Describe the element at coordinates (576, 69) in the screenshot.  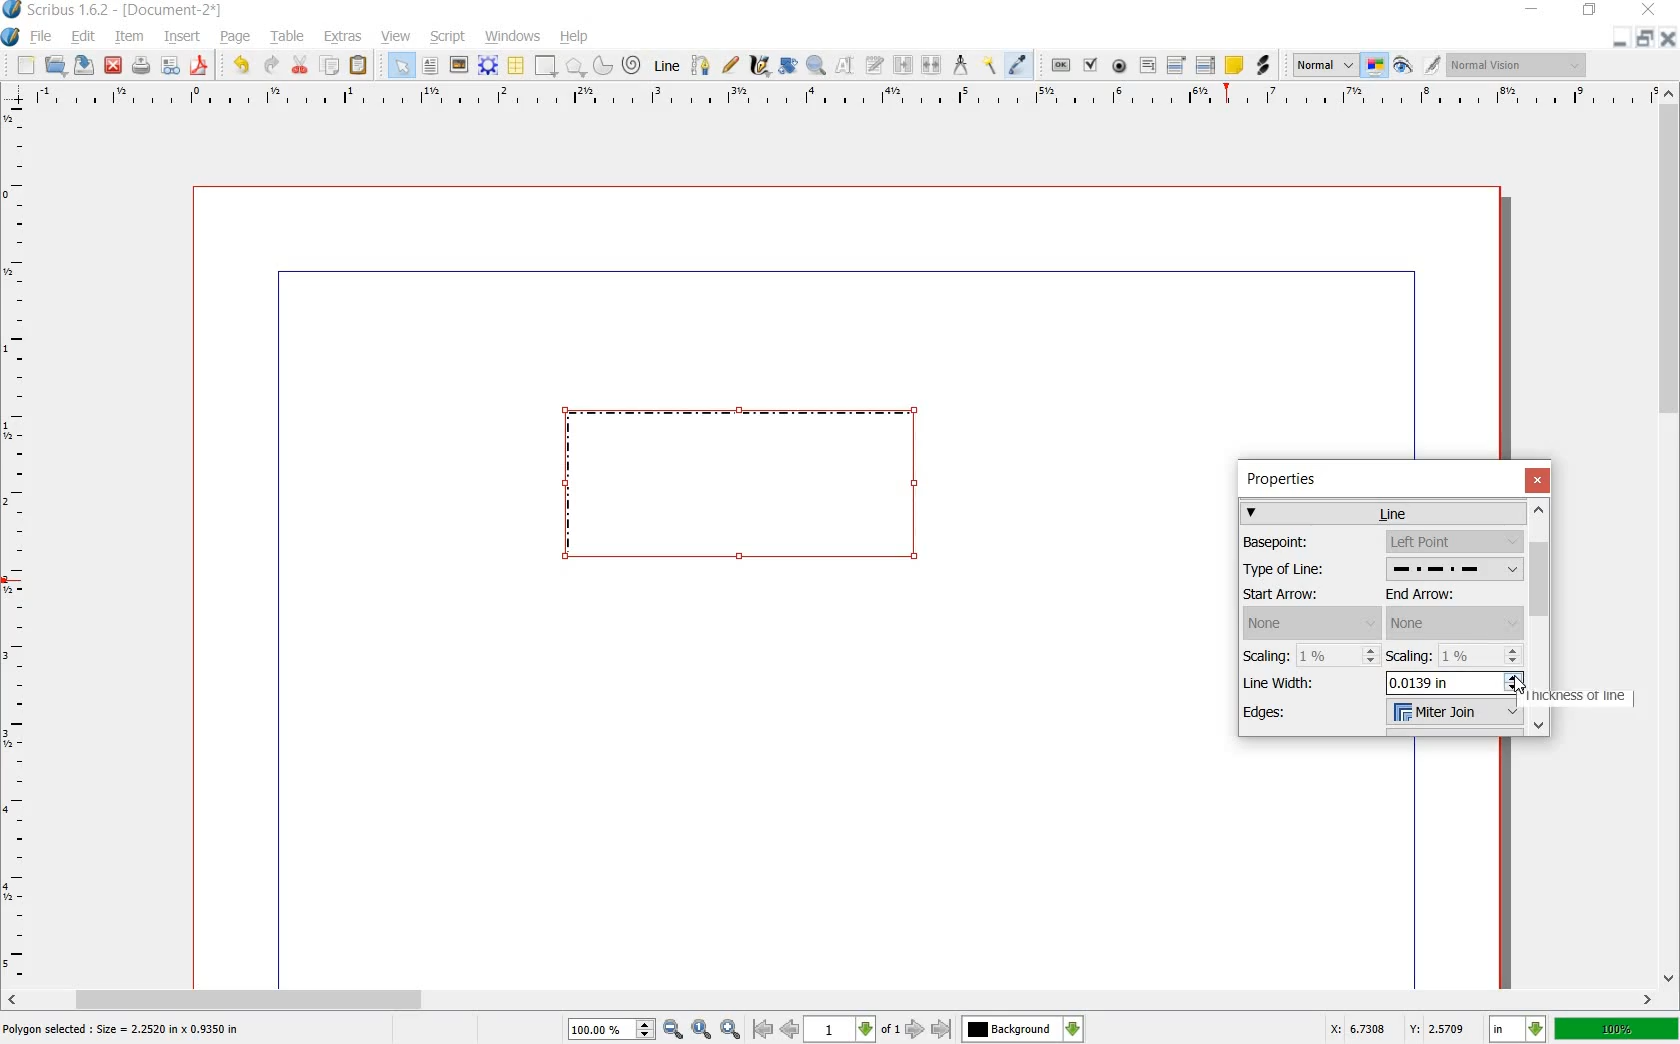
I see `POLYGON` at that location.